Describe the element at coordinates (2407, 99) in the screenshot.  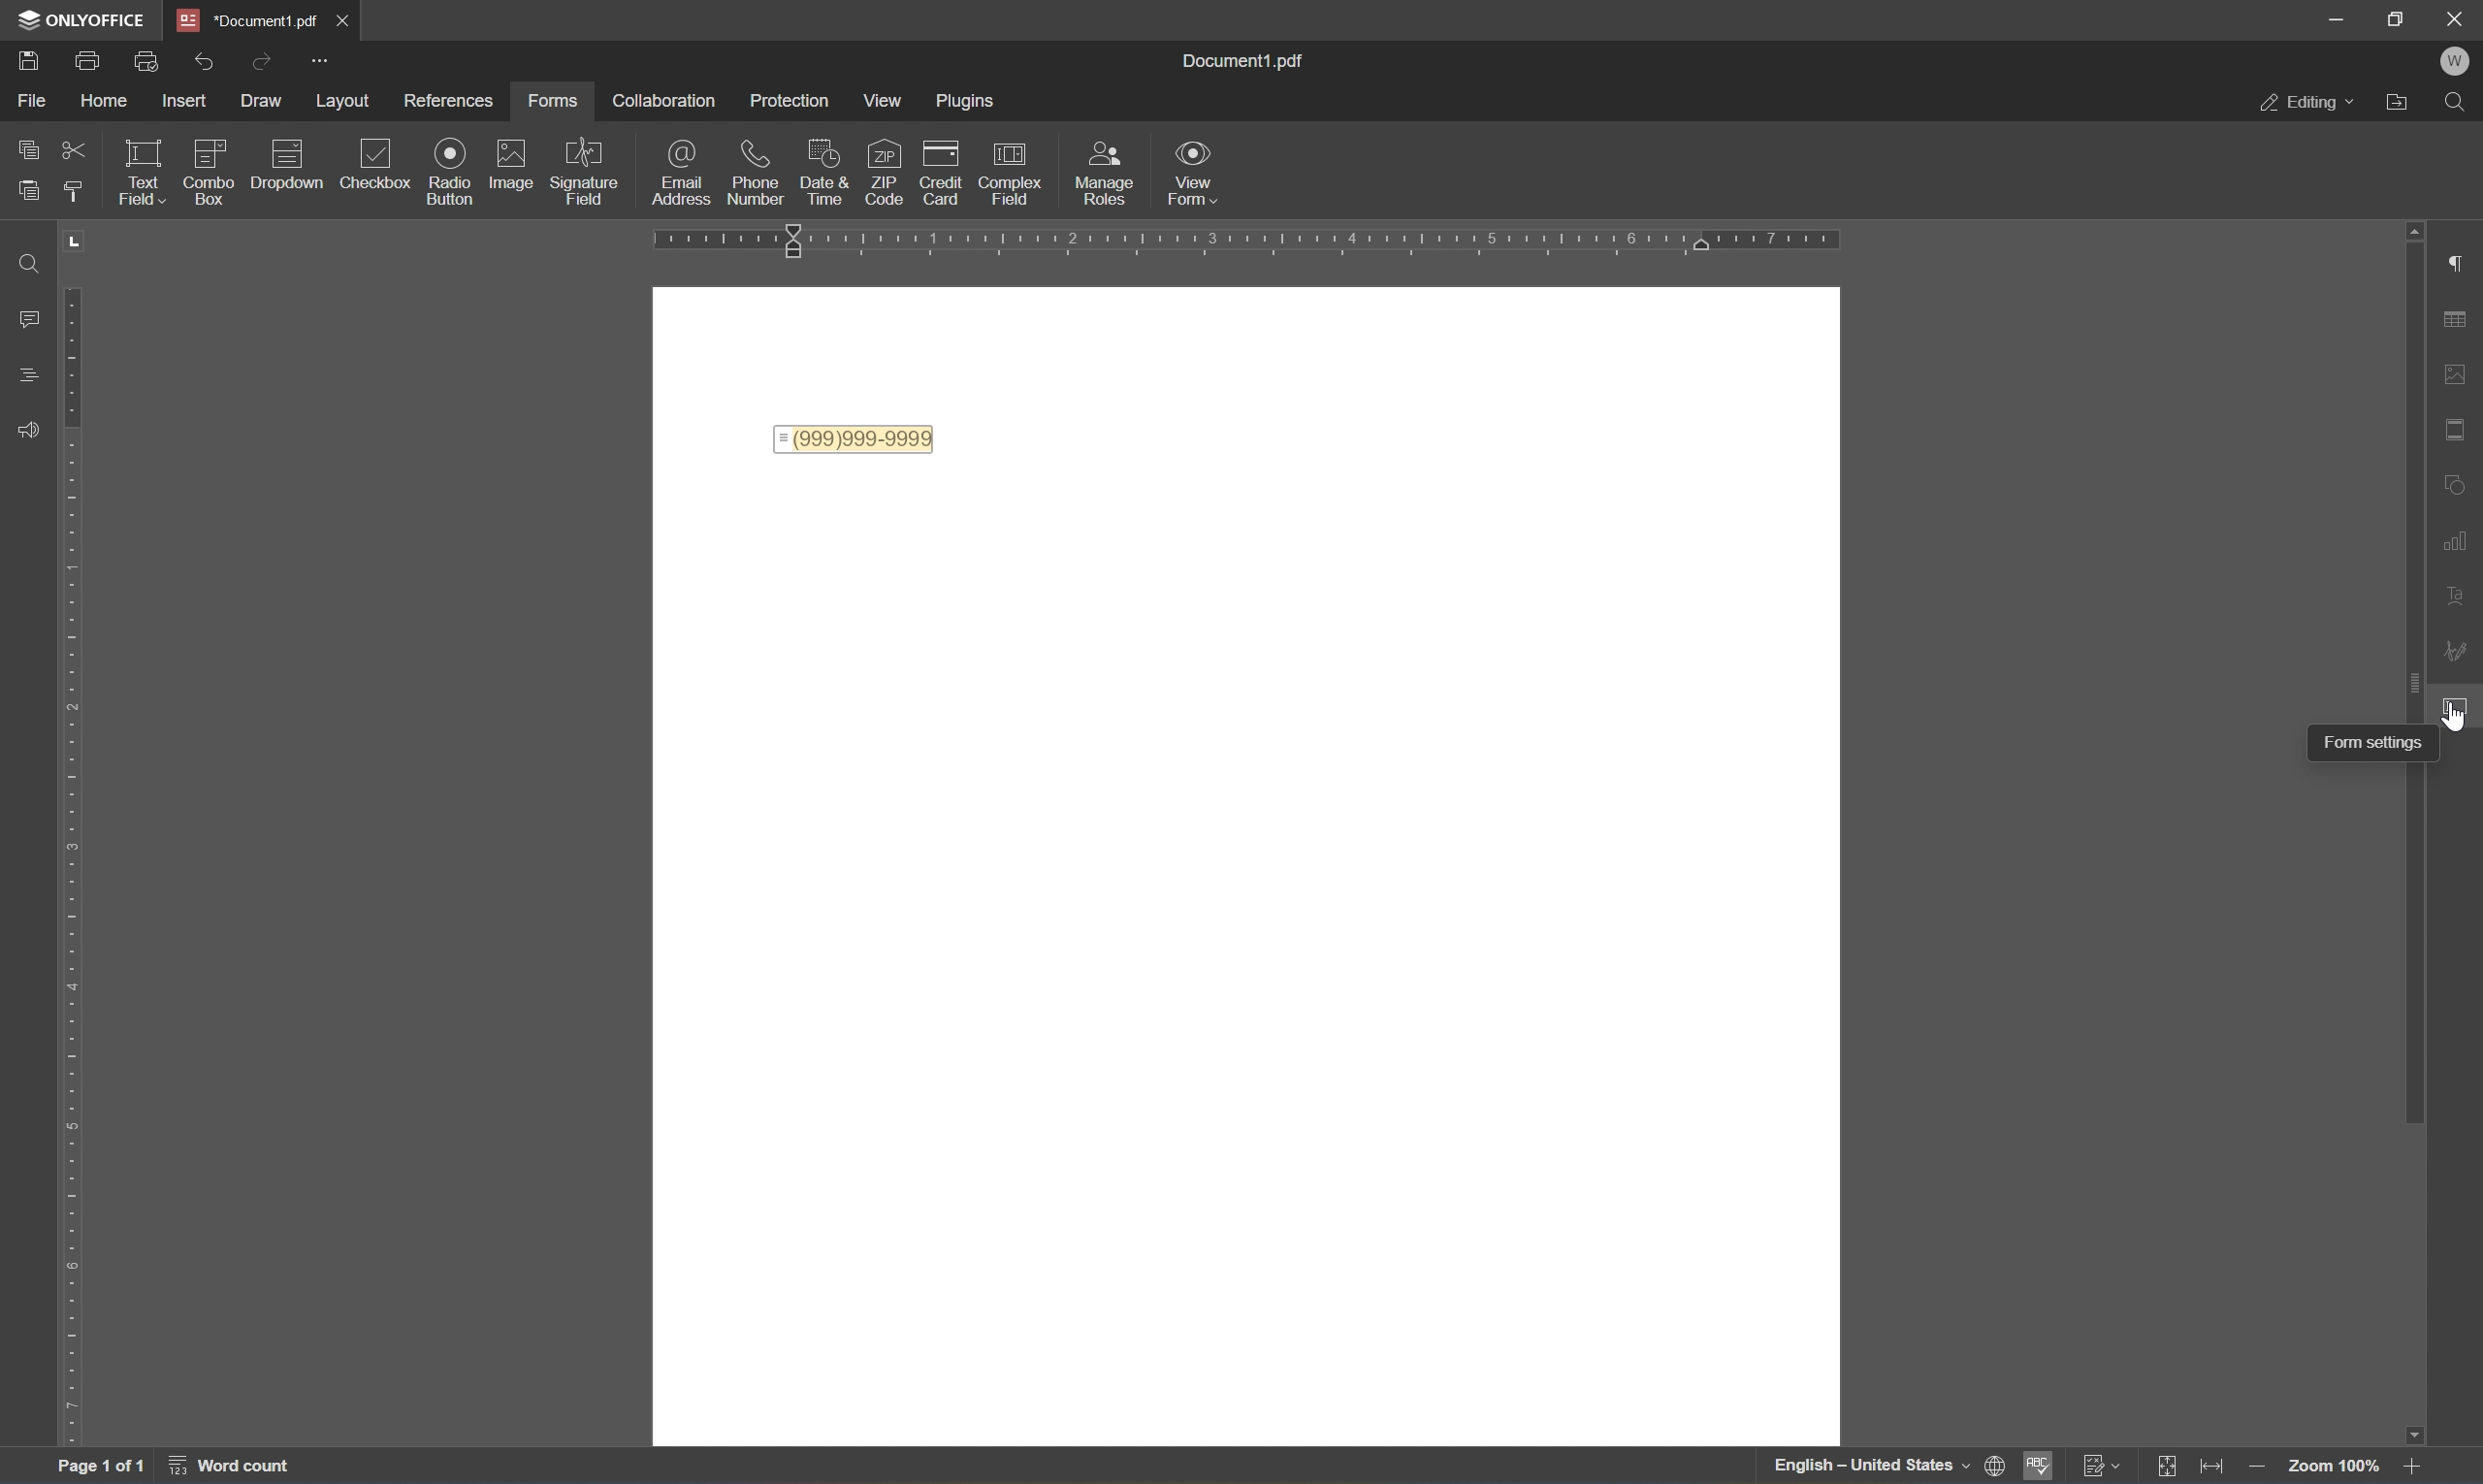
I see `open file location` at that location.